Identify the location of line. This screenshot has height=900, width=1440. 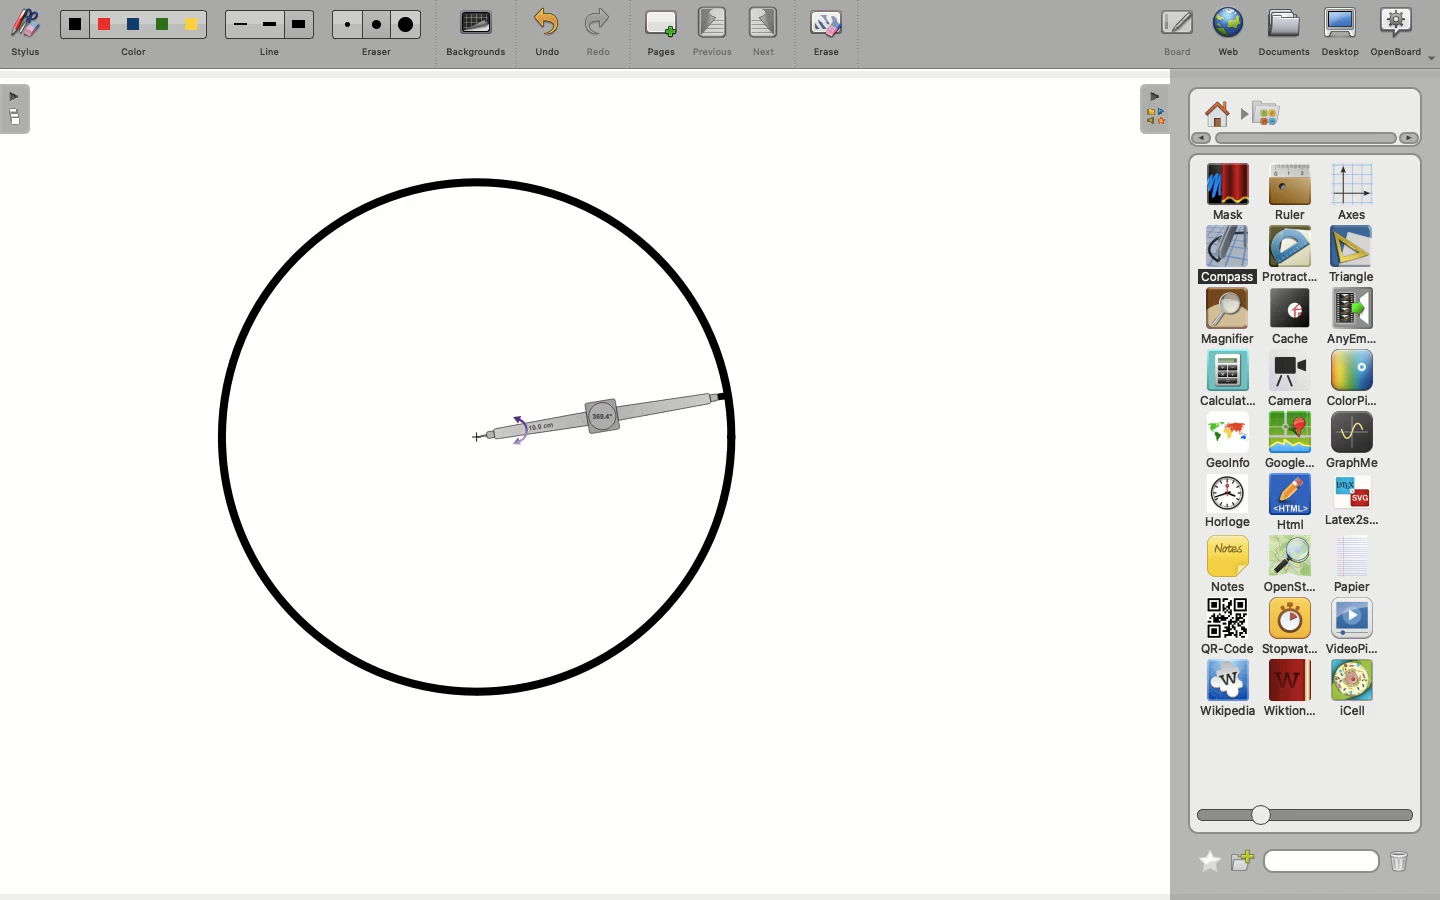
(267, 52).